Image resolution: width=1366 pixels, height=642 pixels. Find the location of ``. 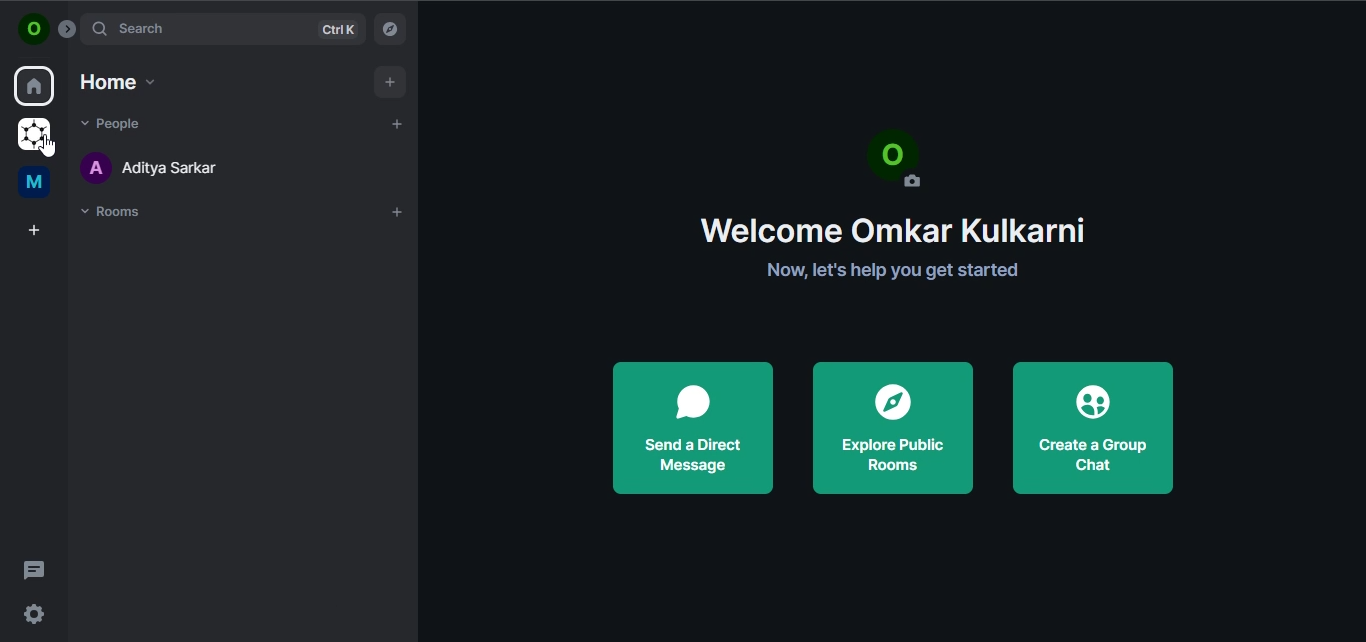

 is located at coordinates (67, 28).